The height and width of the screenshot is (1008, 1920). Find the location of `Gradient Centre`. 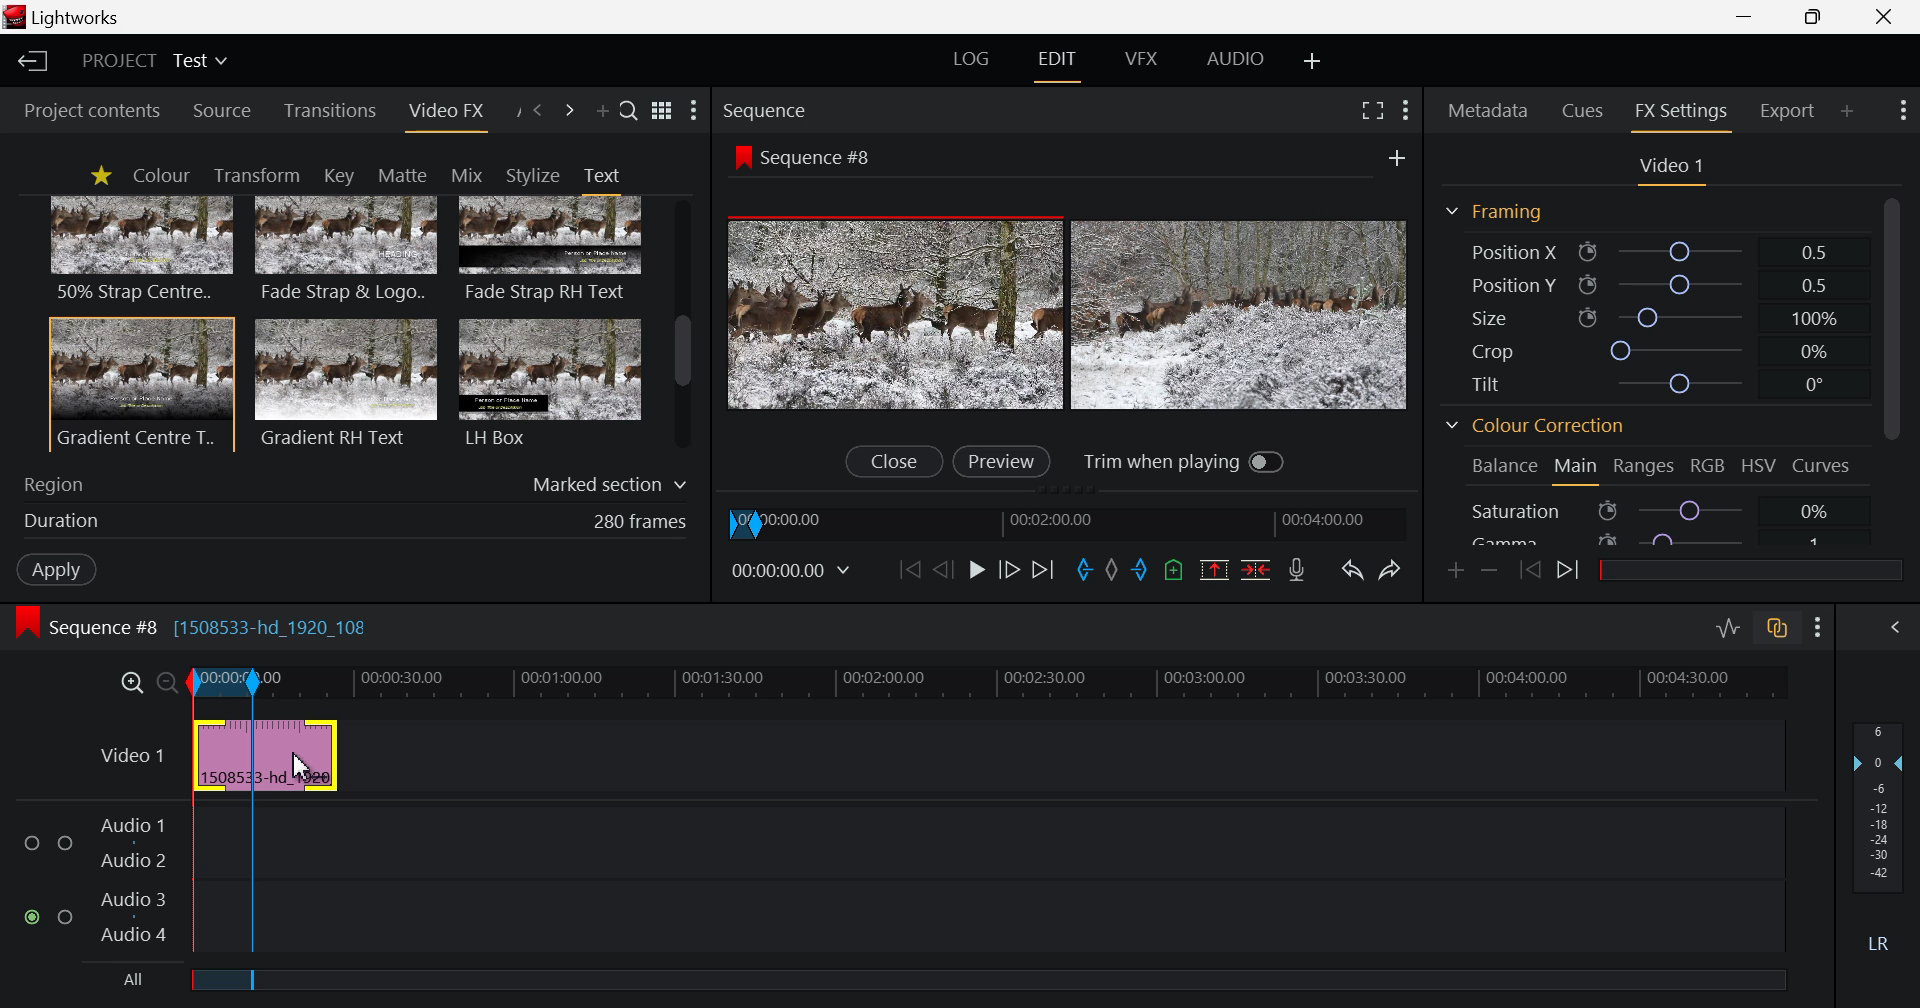

Gradient Centre is located at coordinates (140, 383).